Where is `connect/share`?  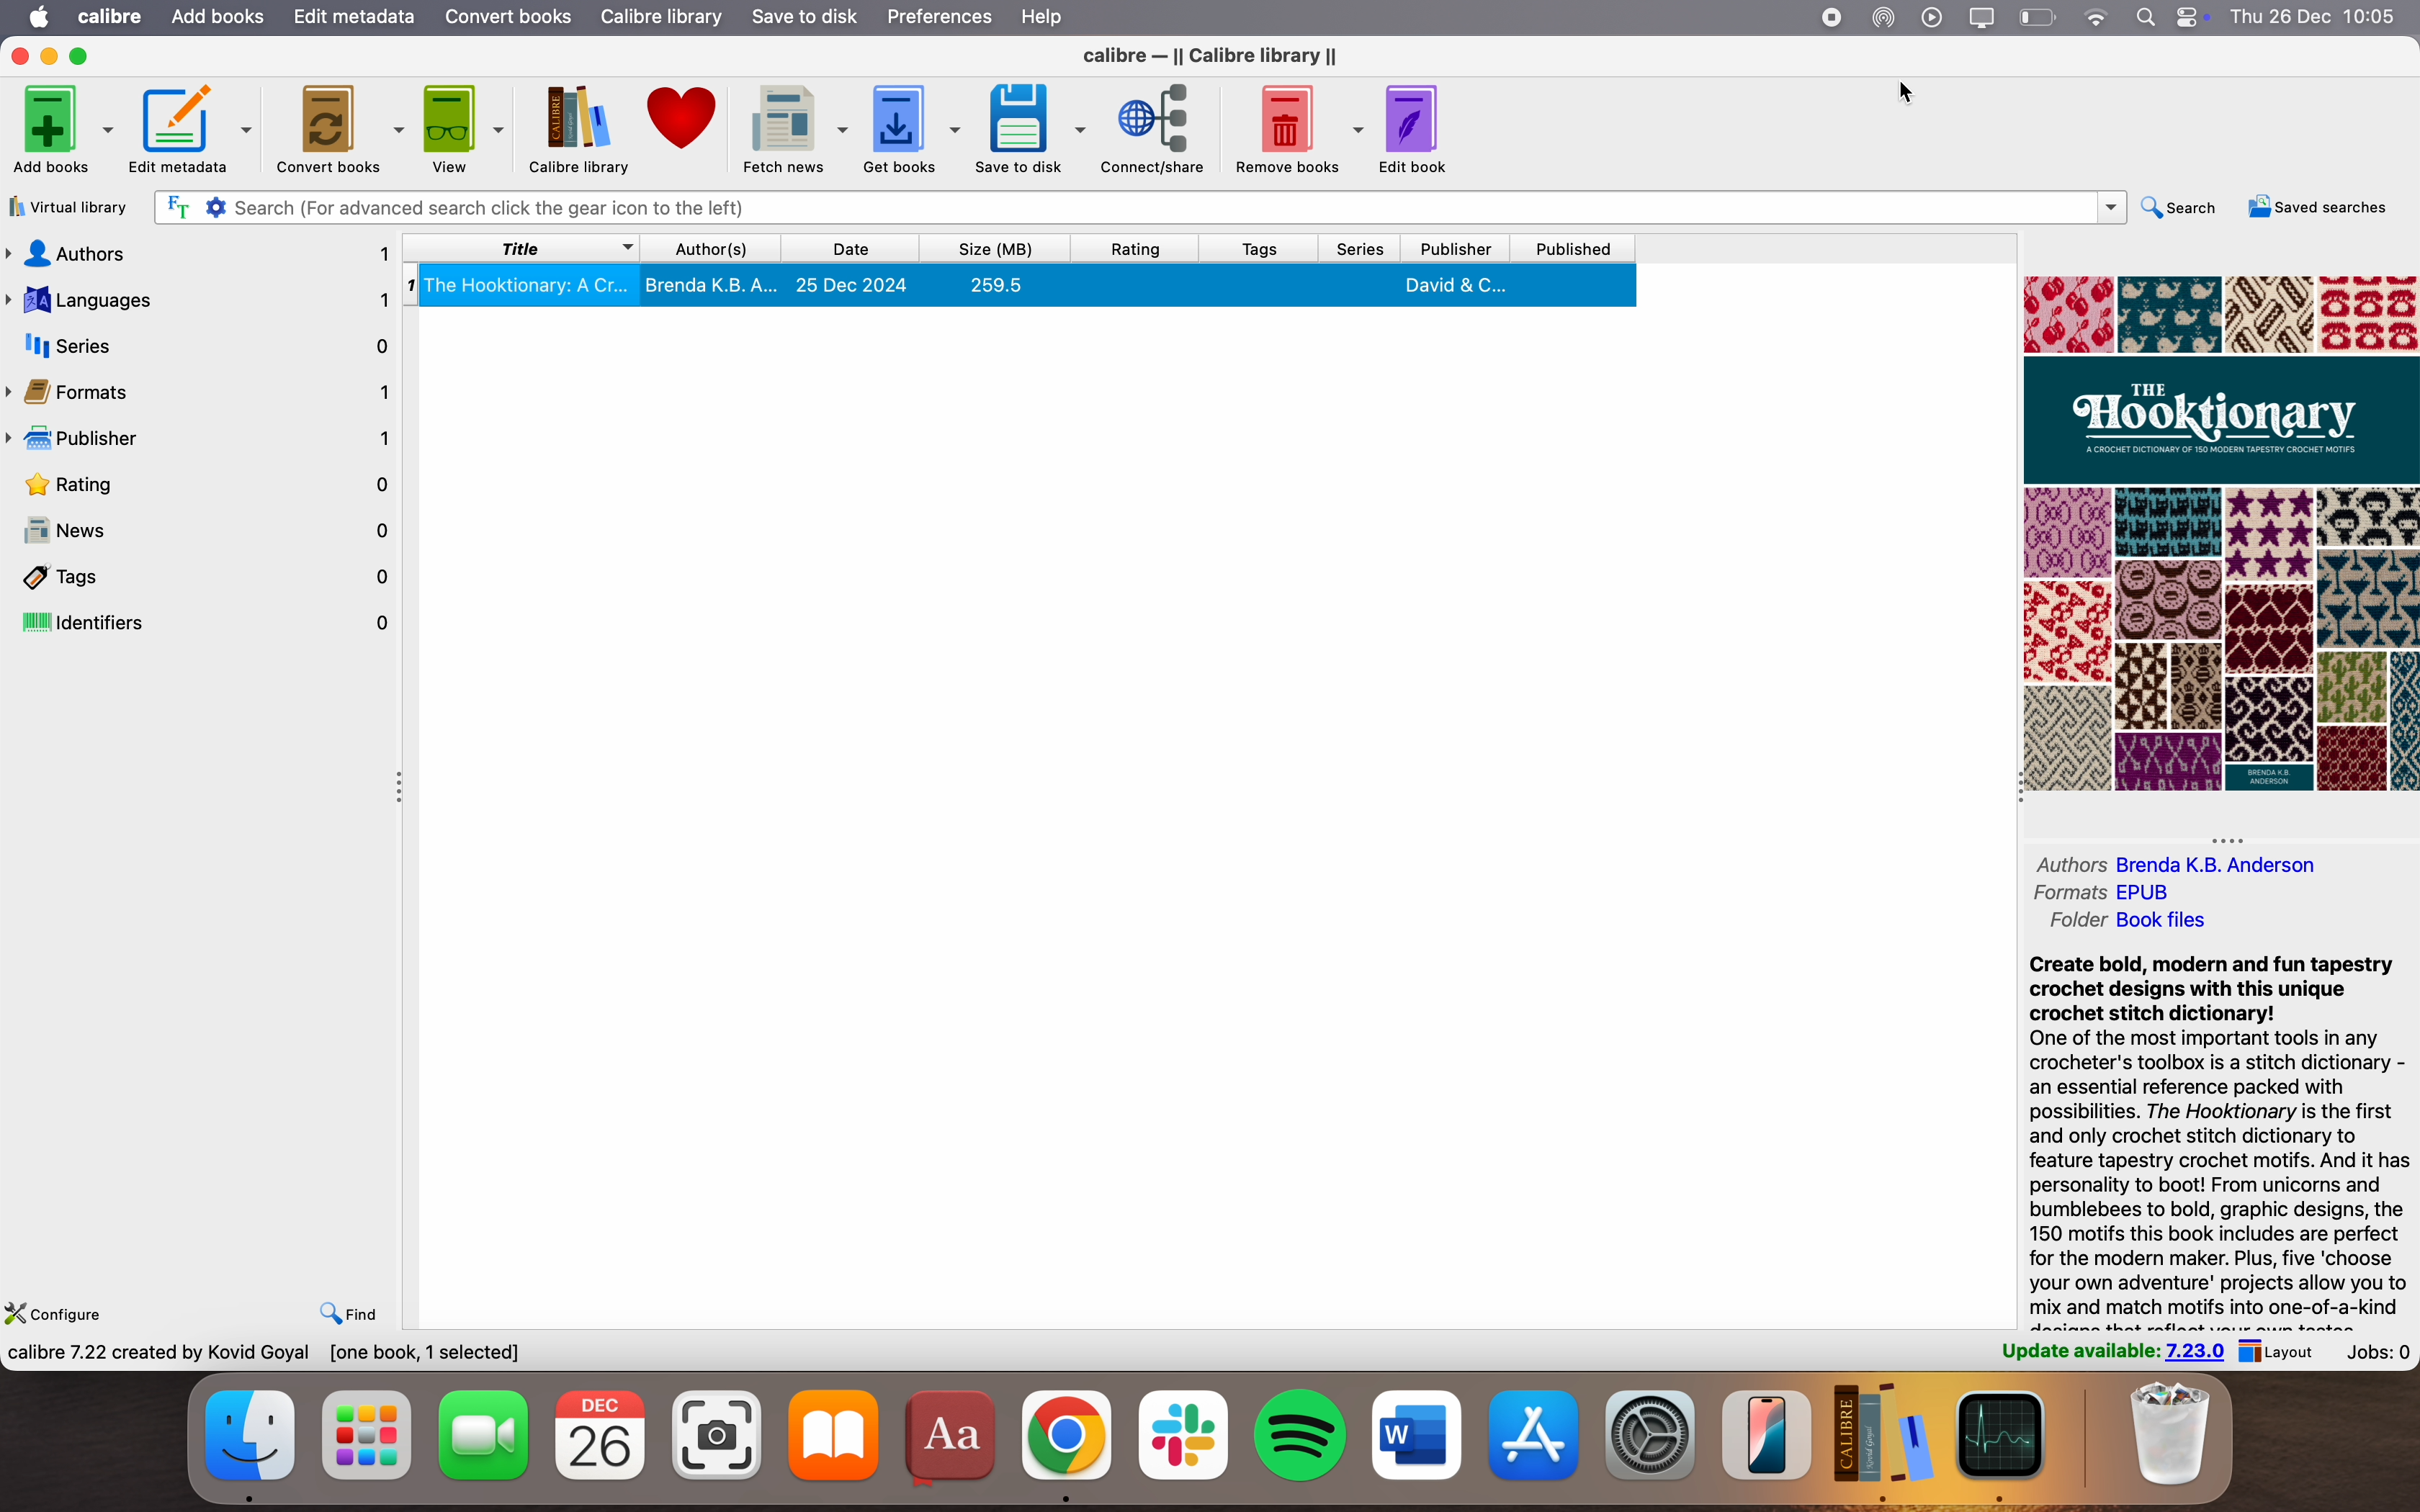
connect/share is located at coordinates (1156, 127).